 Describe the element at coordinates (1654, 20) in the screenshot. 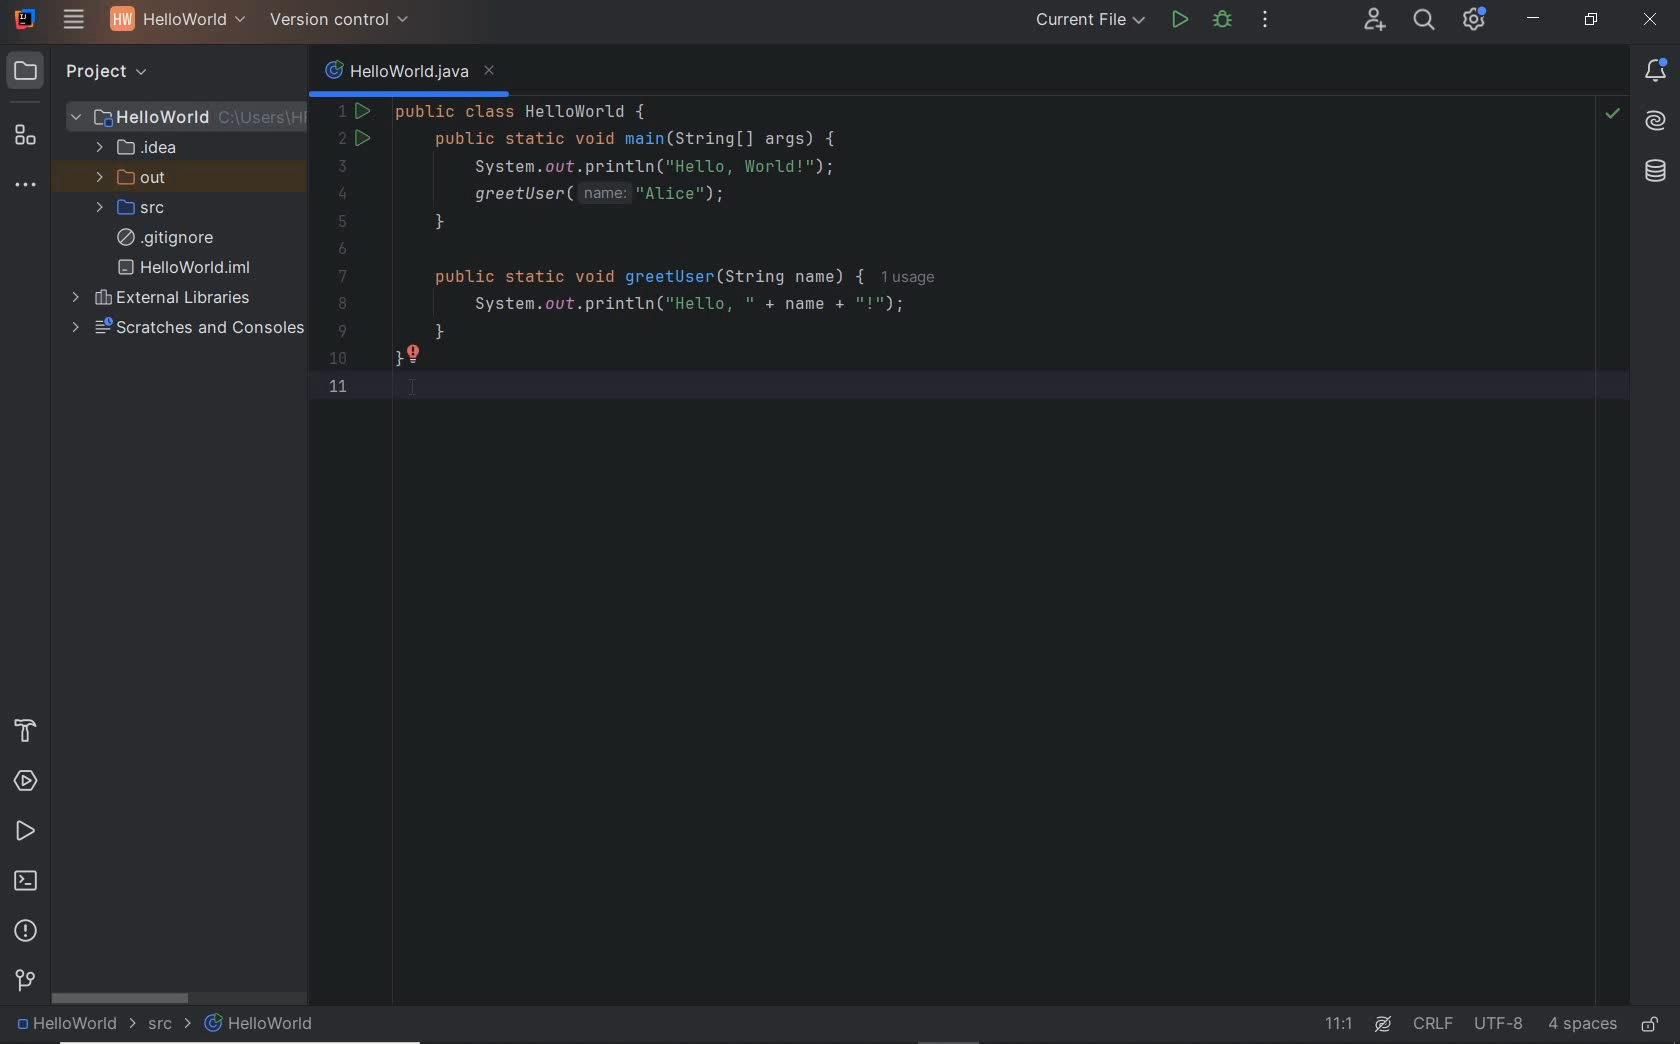

I see `close` at that location.